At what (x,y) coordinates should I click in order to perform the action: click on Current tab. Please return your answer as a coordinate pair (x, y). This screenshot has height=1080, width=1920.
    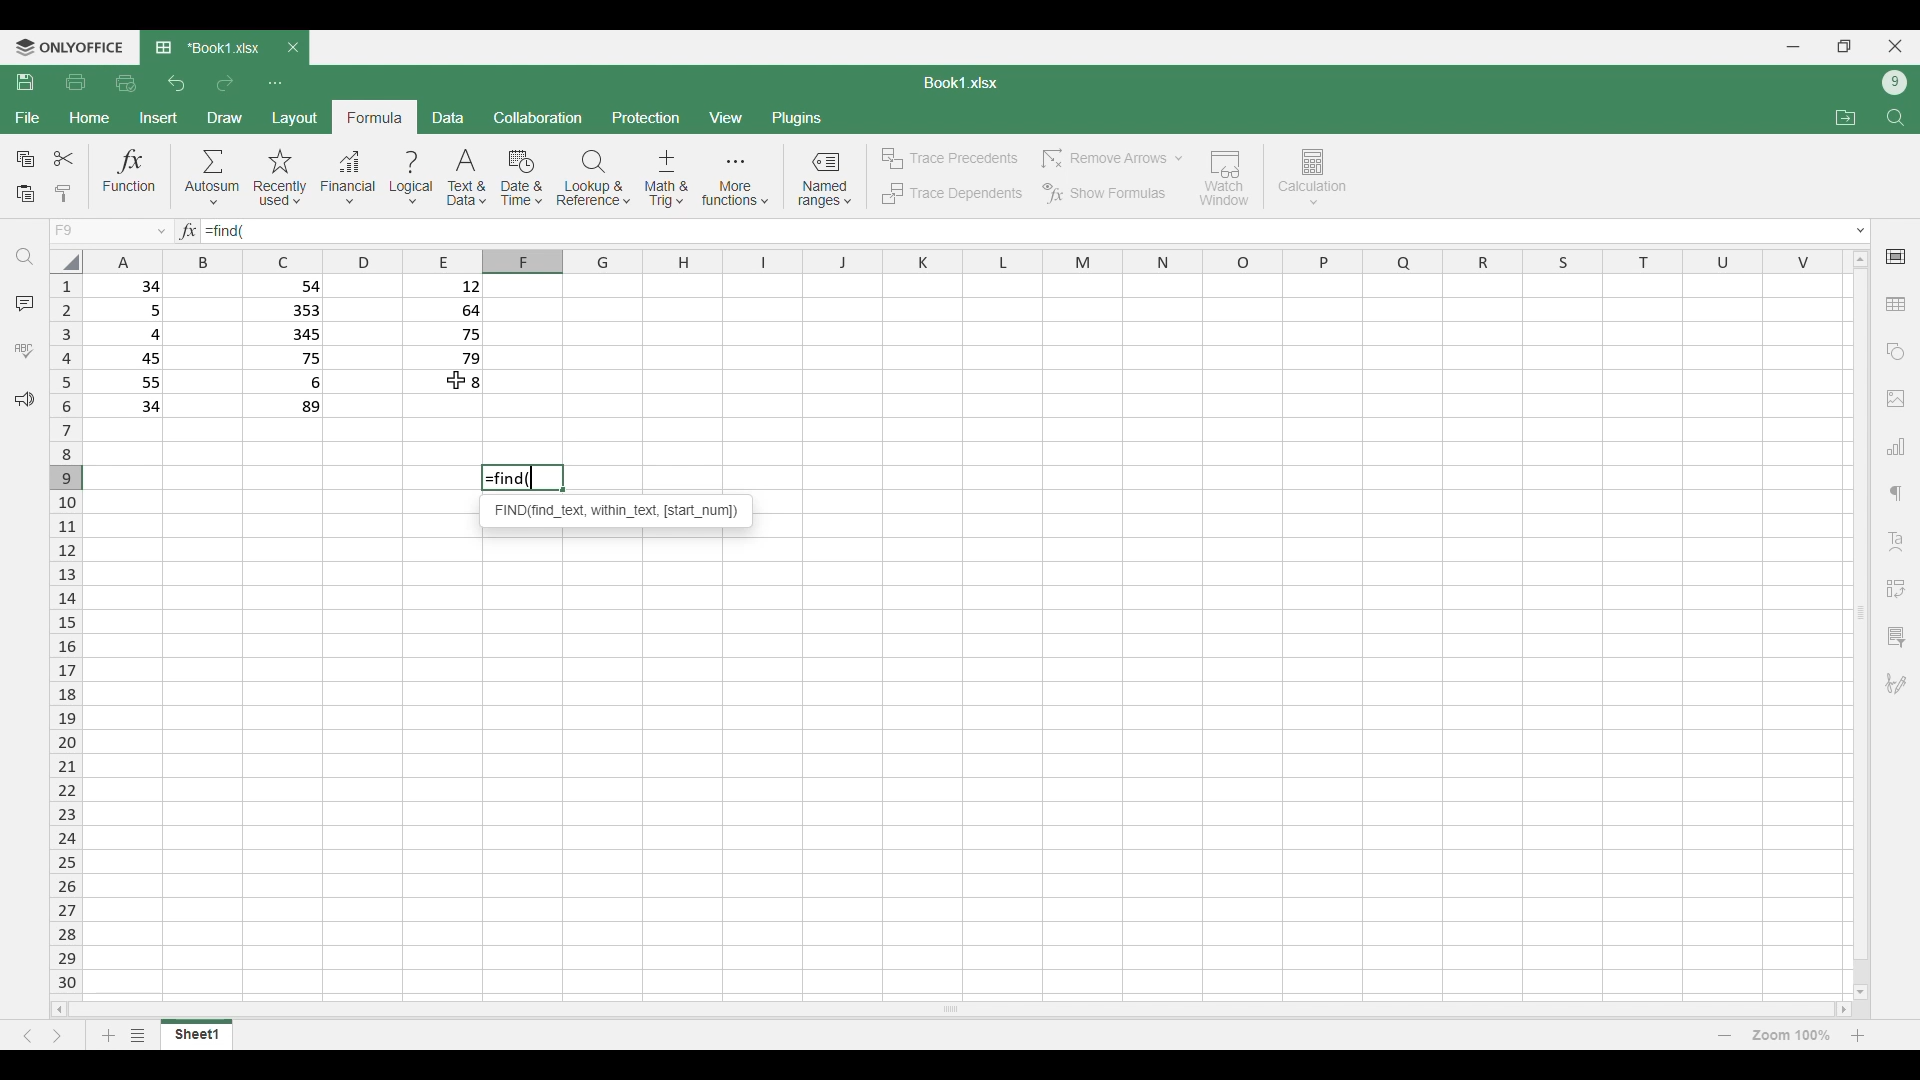
    Looking at the image, I should click on (208, 49).